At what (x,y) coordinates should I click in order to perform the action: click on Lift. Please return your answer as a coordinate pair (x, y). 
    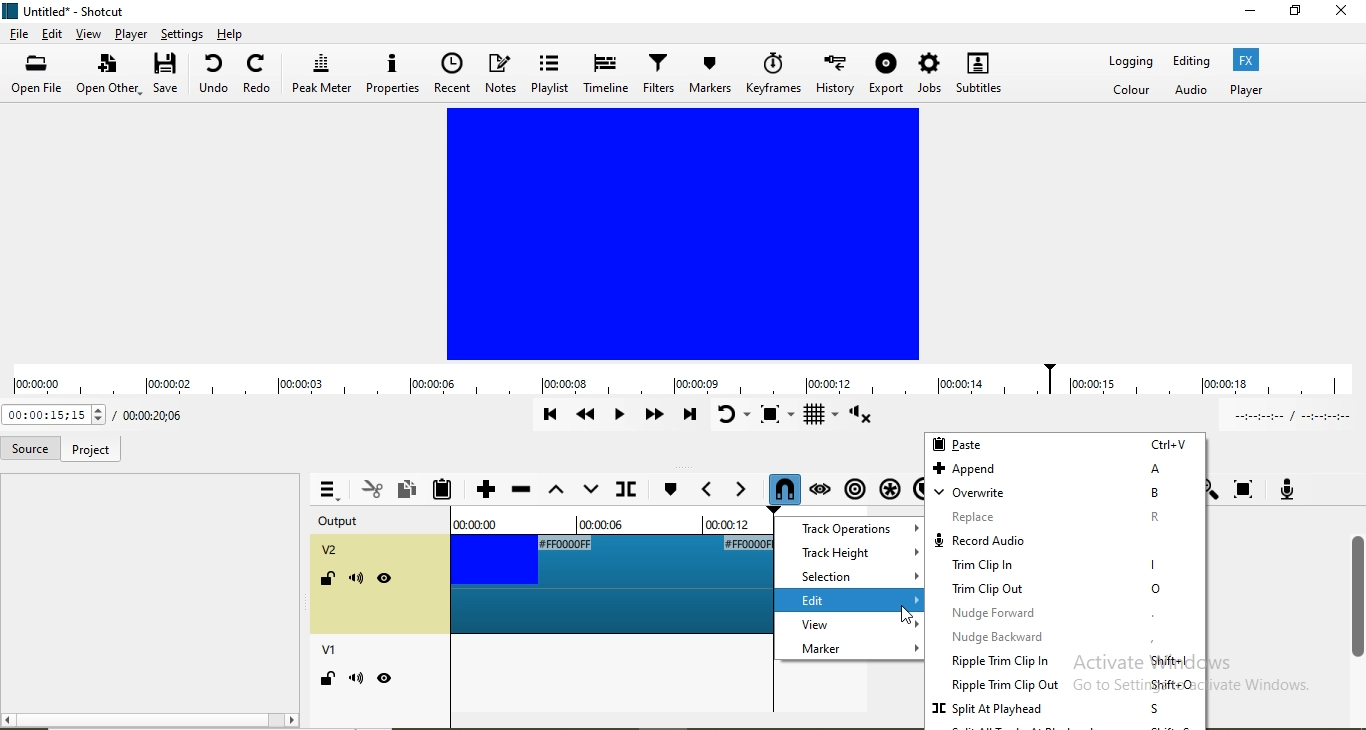
    Looking at the image, I should click on (556, 494).